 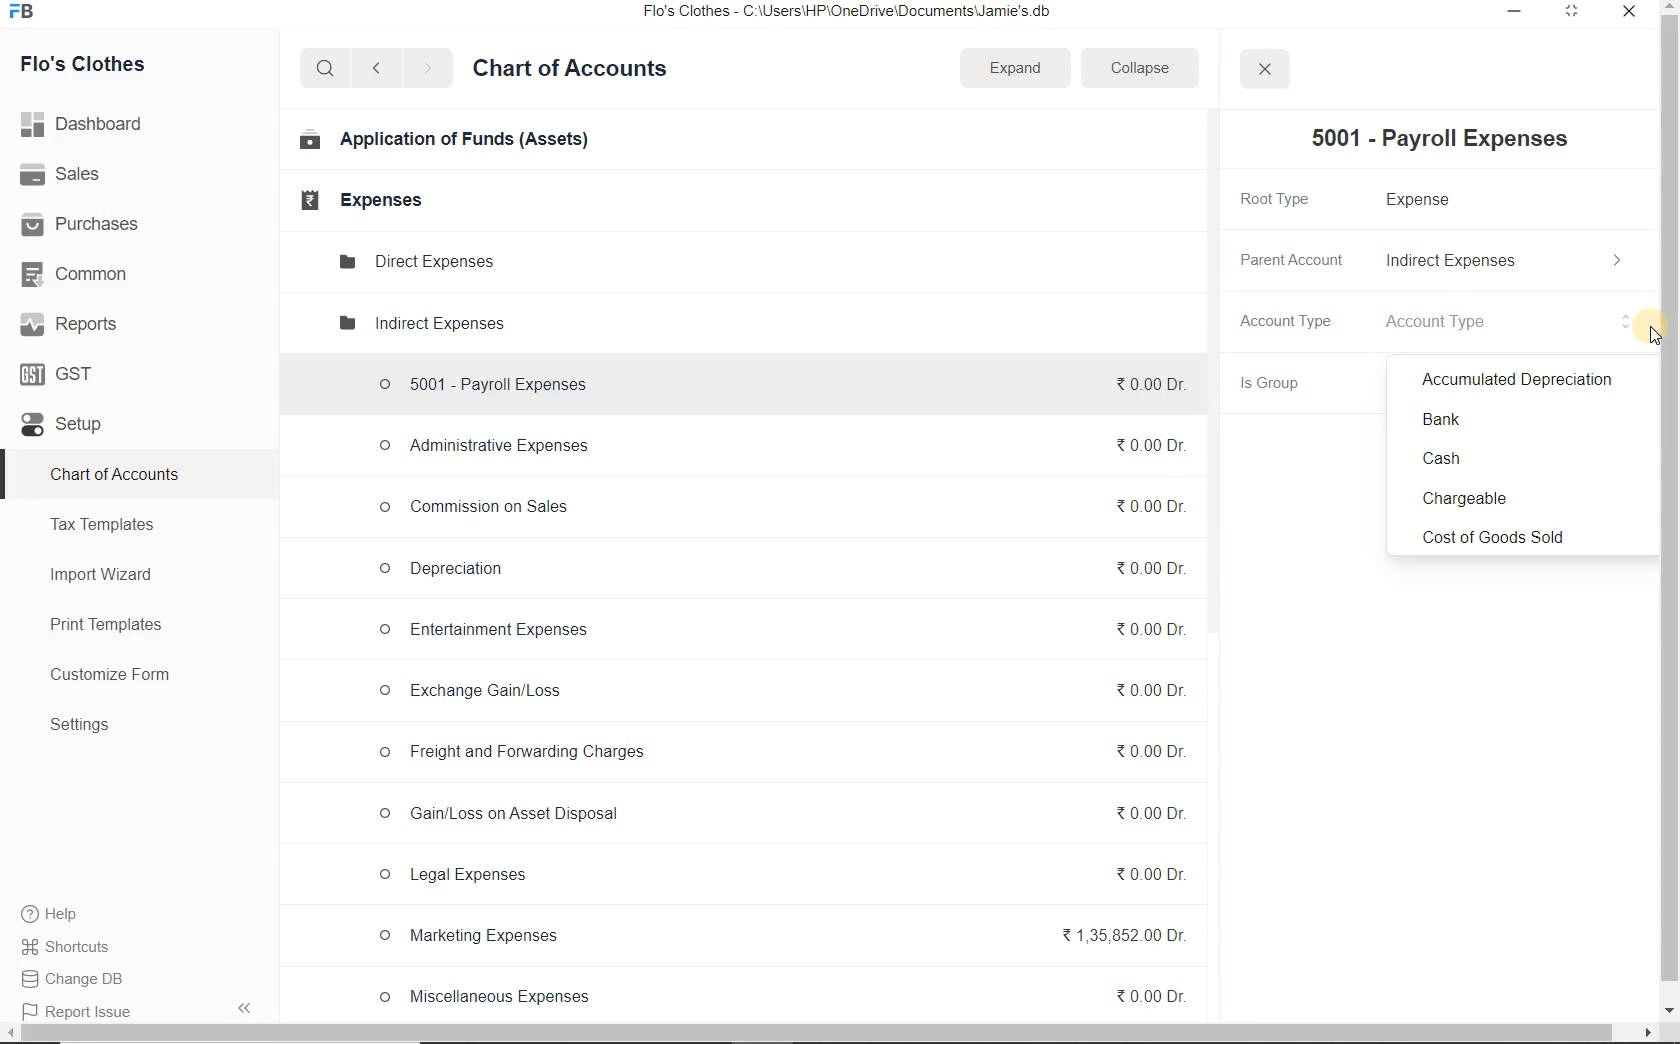 What do you see at coordinates (1261, 69) in the screenshot?
I see `close` at bounding box center [1261, 69].